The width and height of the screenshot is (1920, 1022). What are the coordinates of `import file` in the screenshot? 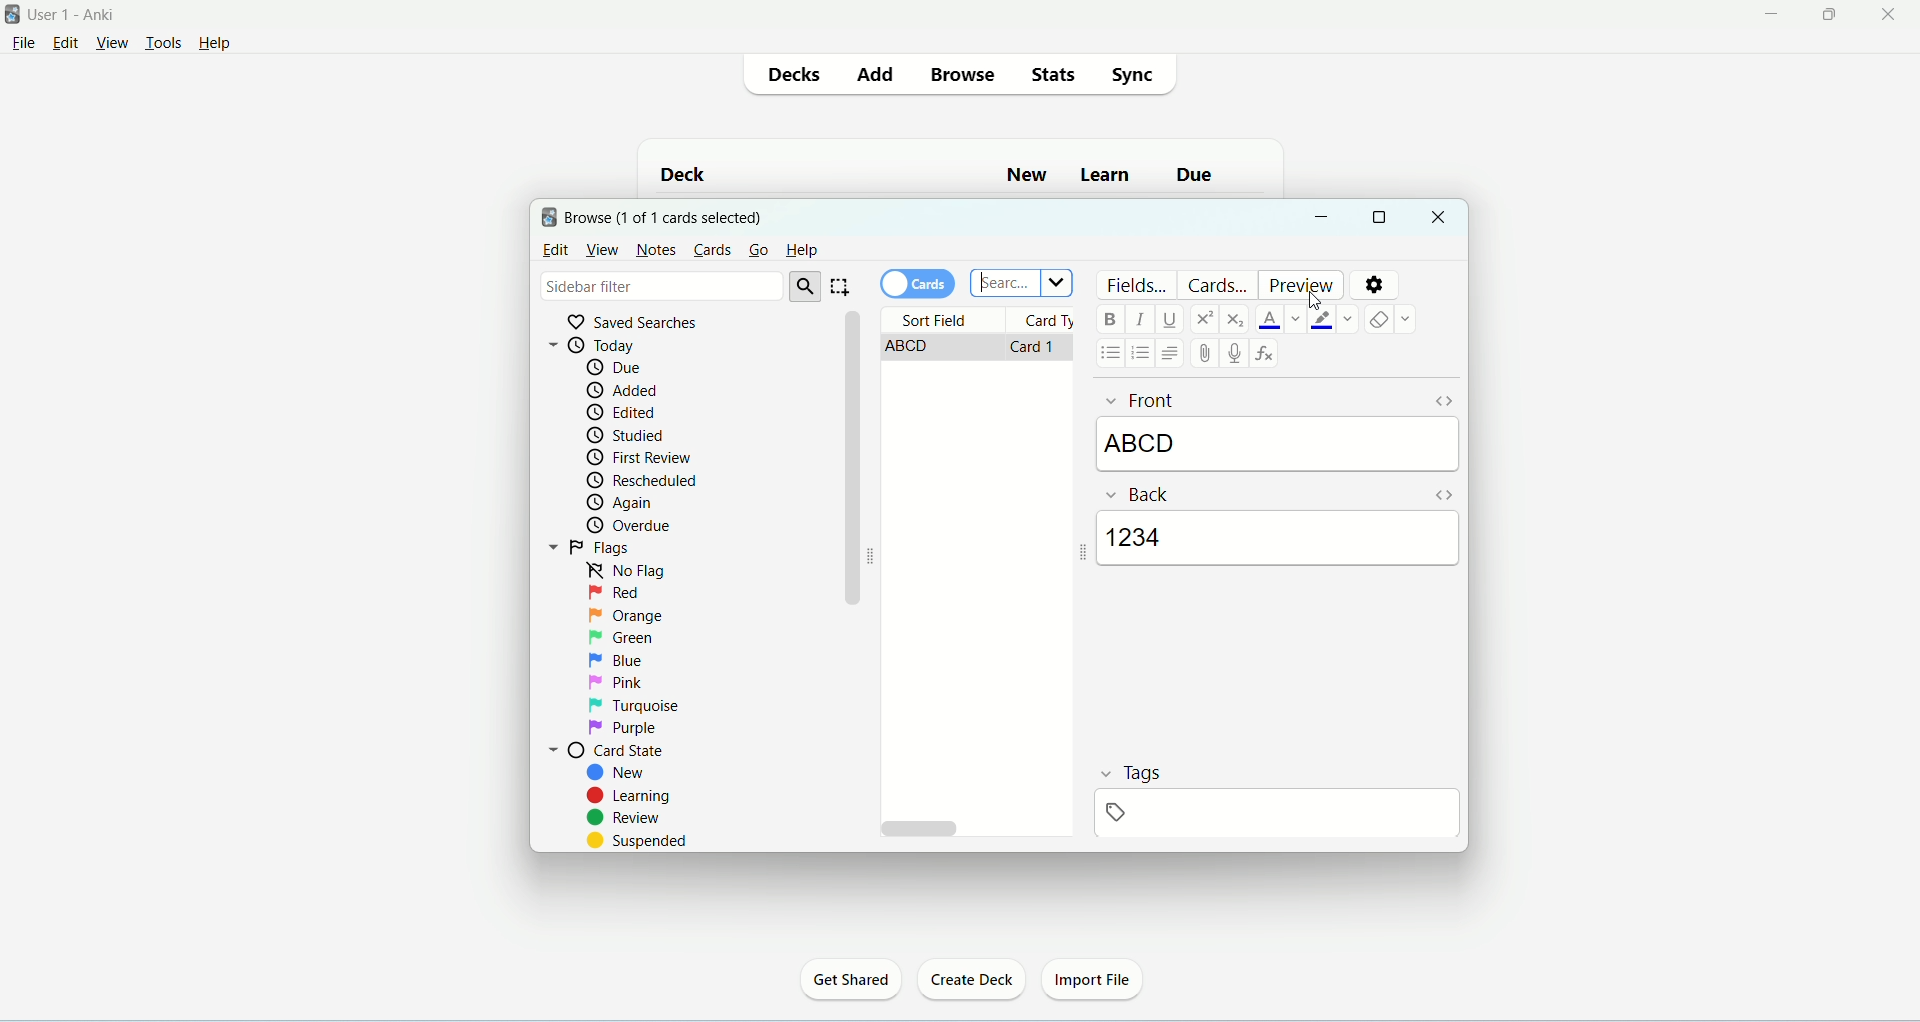 It's located at (1095, 983).